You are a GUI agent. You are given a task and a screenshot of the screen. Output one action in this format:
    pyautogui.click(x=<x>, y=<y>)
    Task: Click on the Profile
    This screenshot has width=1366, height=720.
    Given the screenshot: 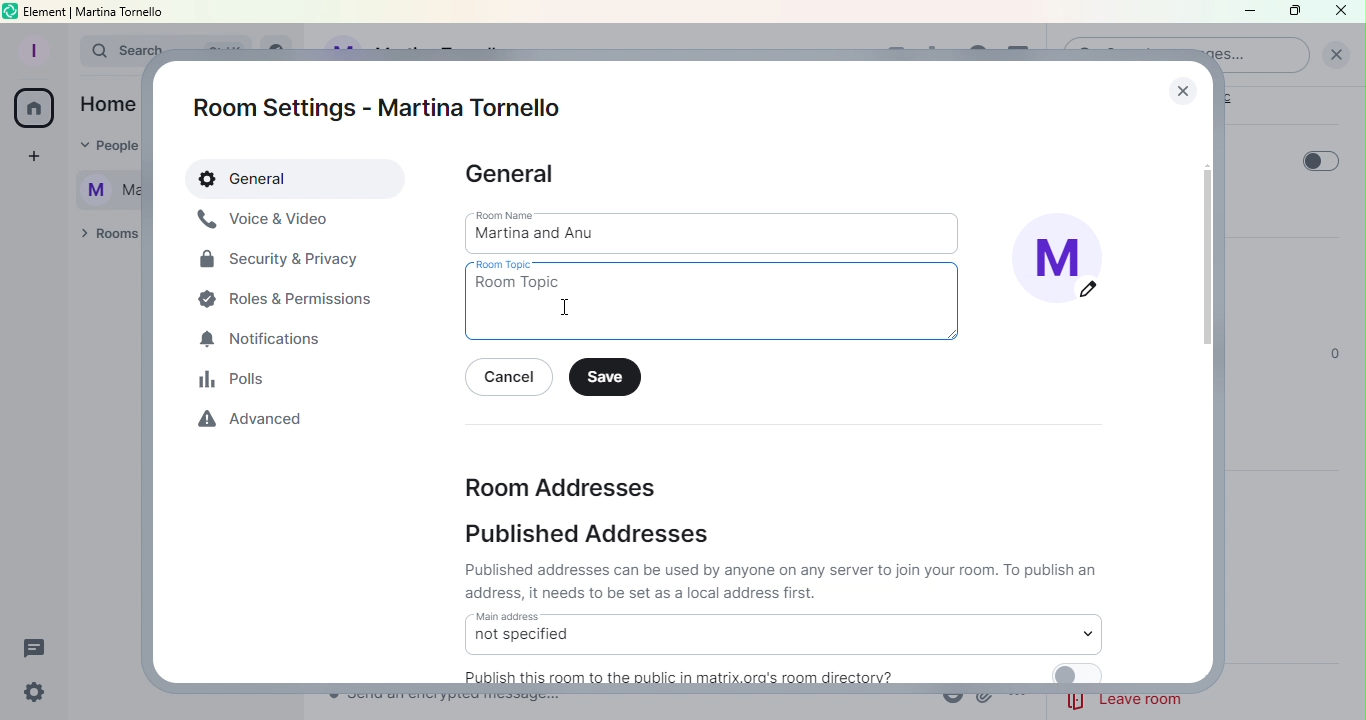 What is the action you would take?
    pyautogui.click(x=31, y=48)
    